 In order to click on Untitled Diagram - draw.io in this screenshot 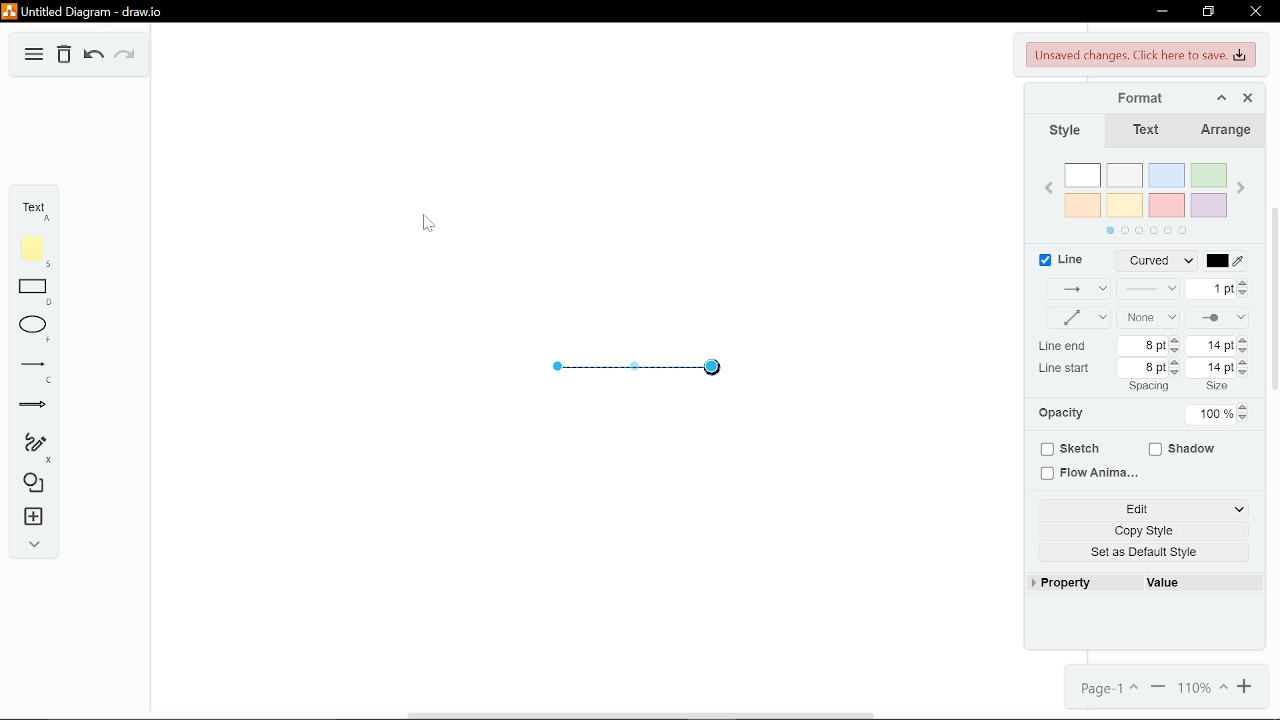, I will do `click(82, 11)`.